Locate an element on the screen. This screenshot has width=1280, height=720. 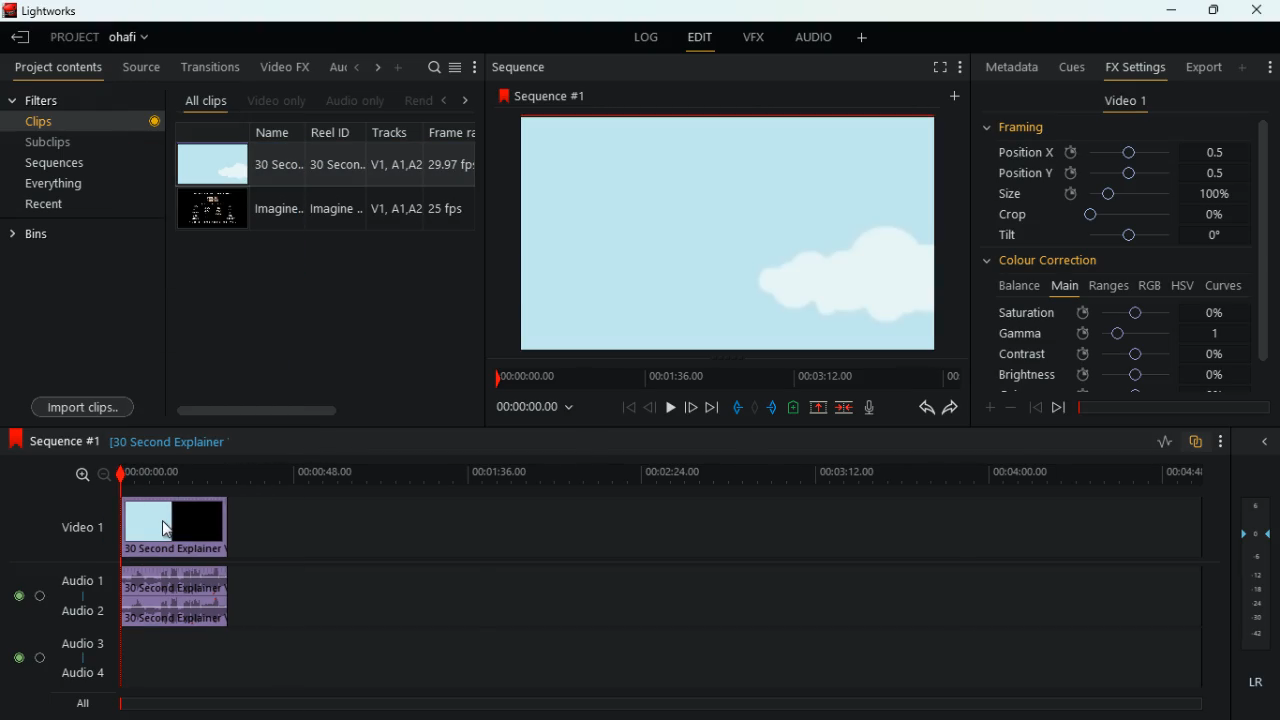
cues is located at coordinates (1067, 66).